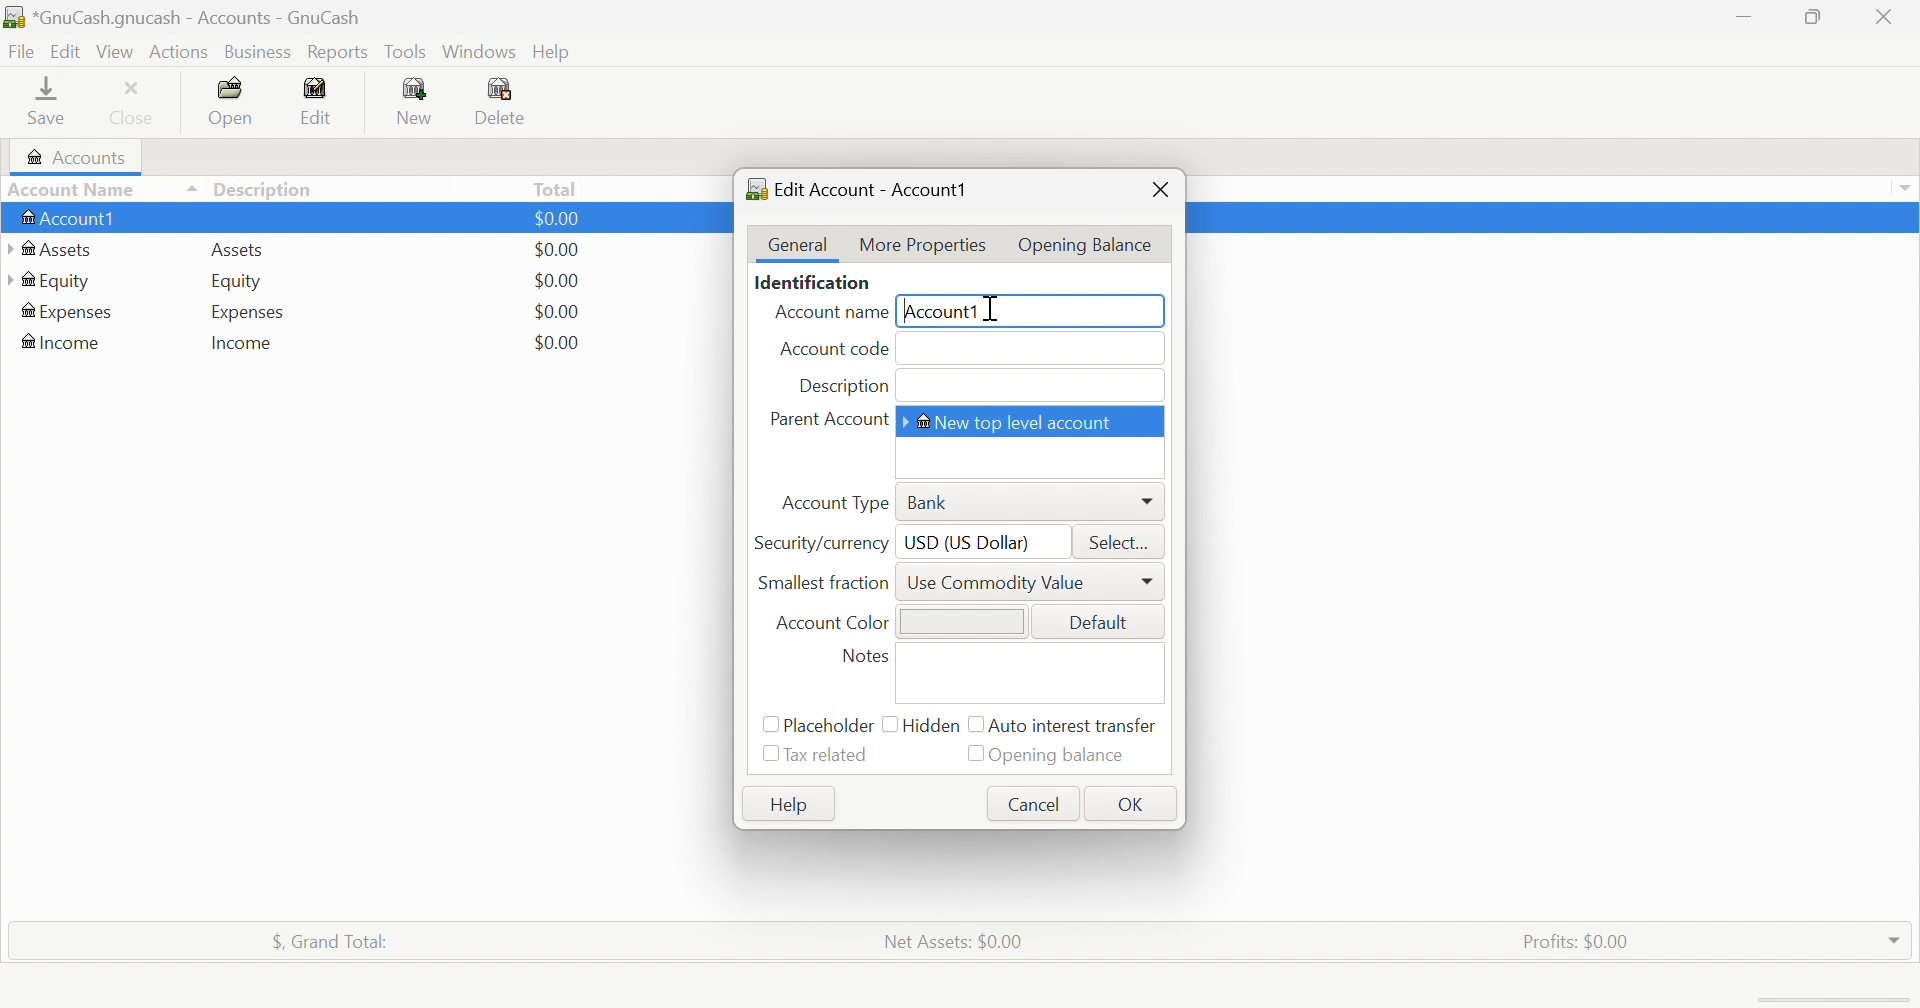 This screenshot has width=1920, height=1008. Describe the element at coordinates (793, 808) in the screenshot. I see `Help` at that location.